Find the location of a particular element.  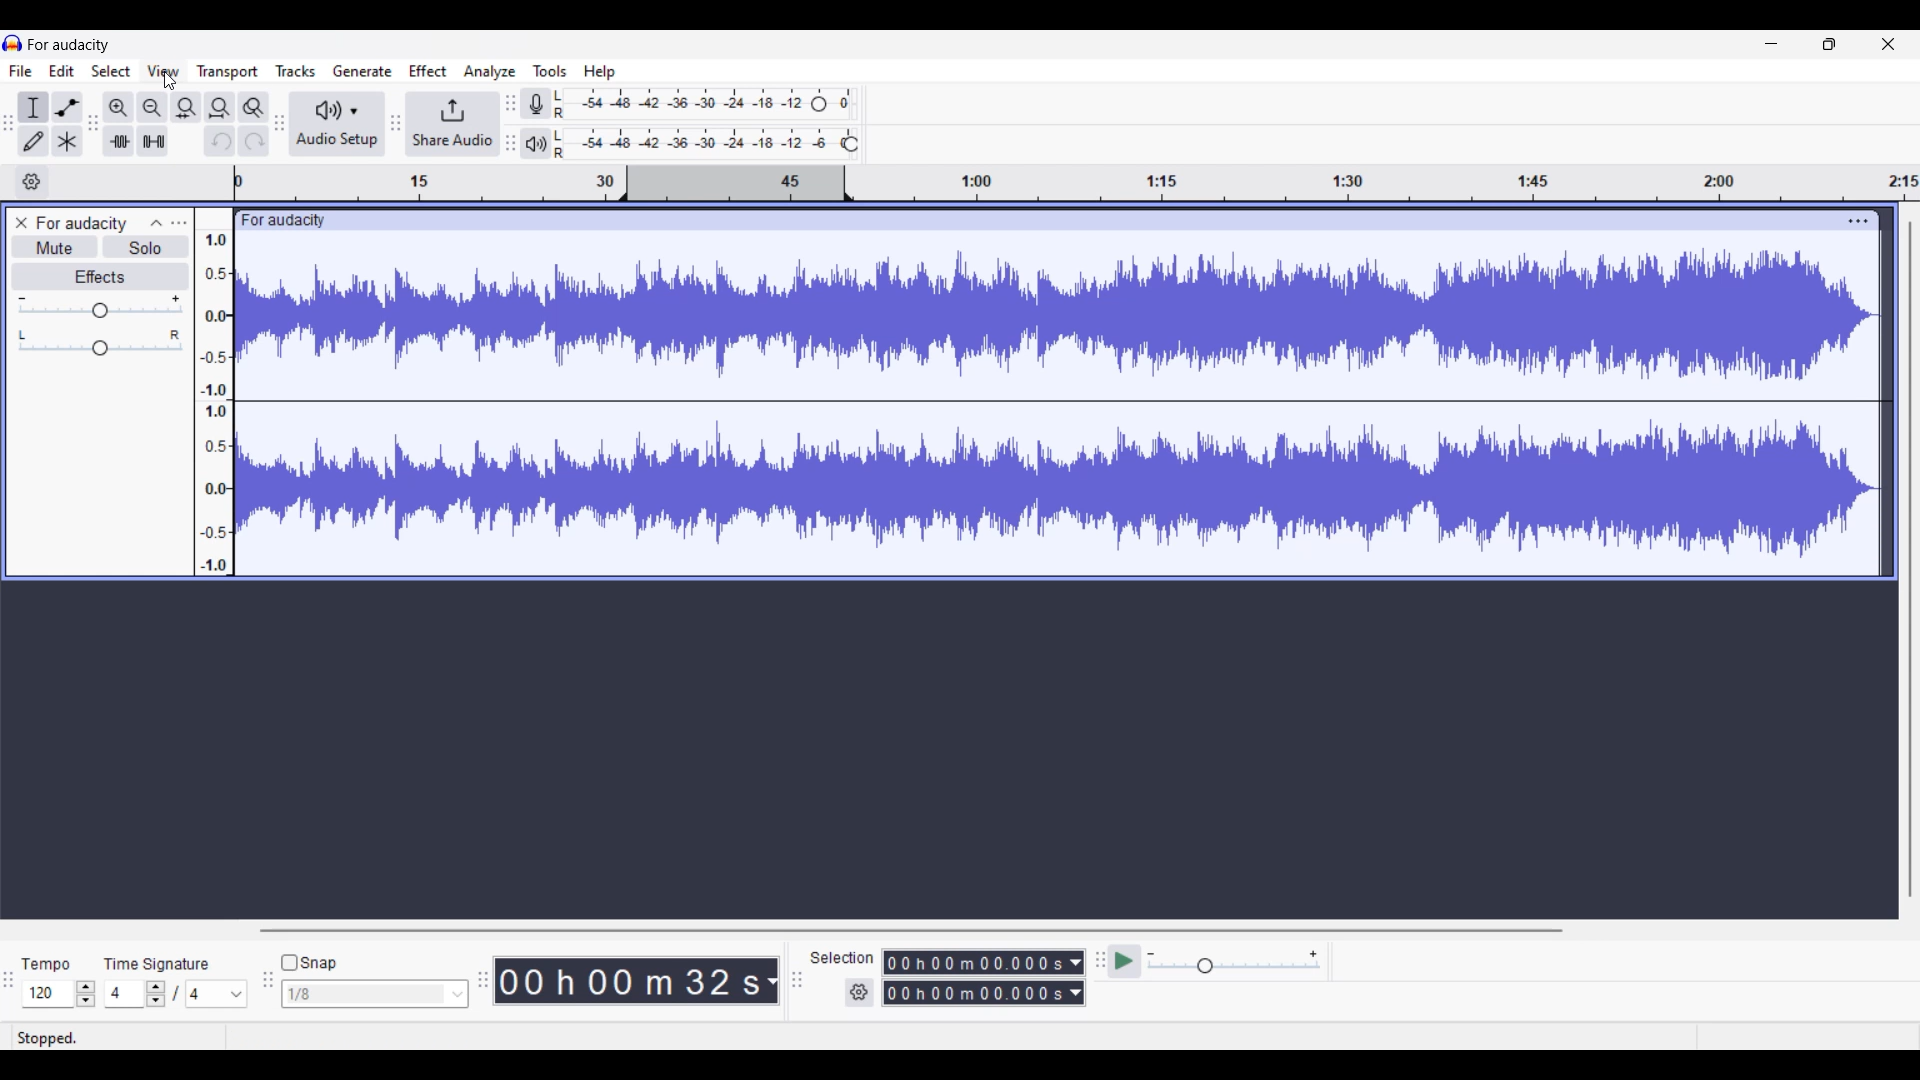

Show in smaller tab is located at coordinates (1829, 44).